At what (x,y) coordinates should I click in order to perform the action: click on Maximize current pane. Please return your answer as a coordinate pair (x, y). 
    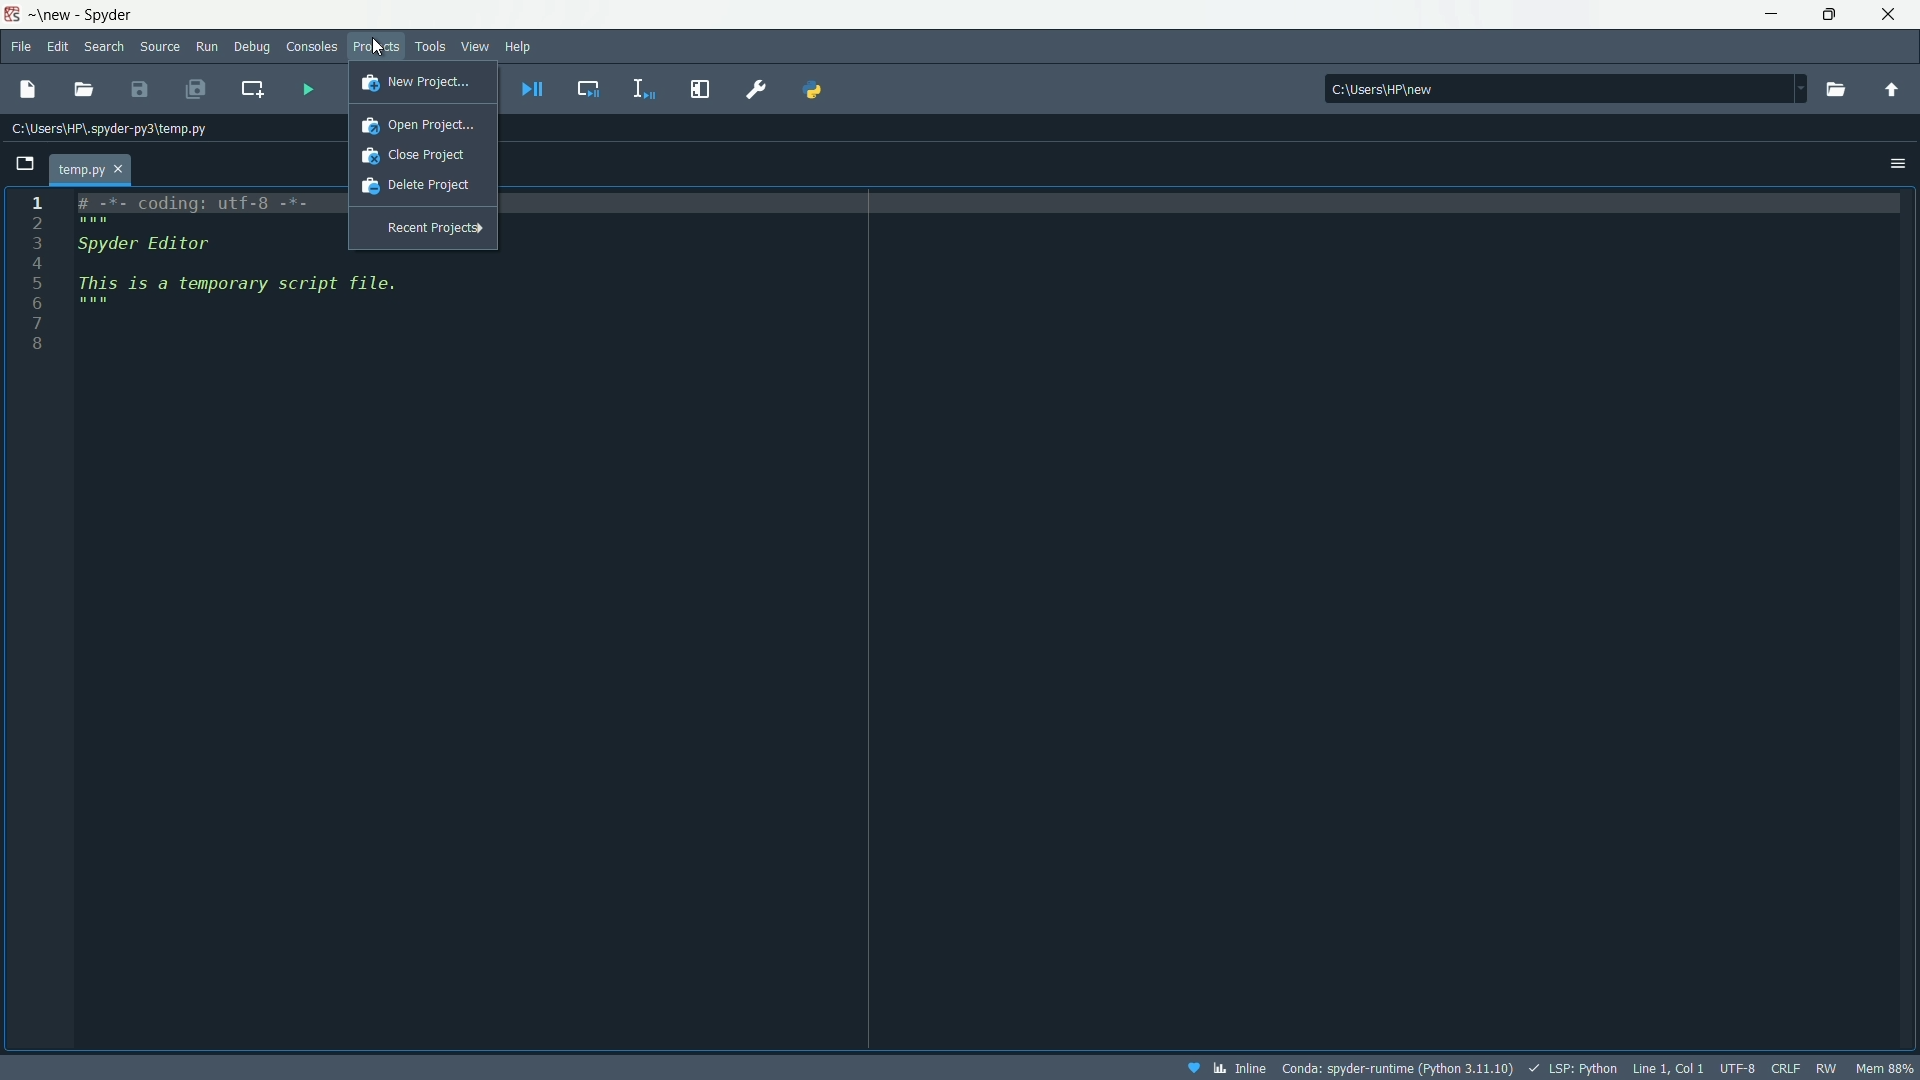
    Looking at the image, I should click on (697, 87).